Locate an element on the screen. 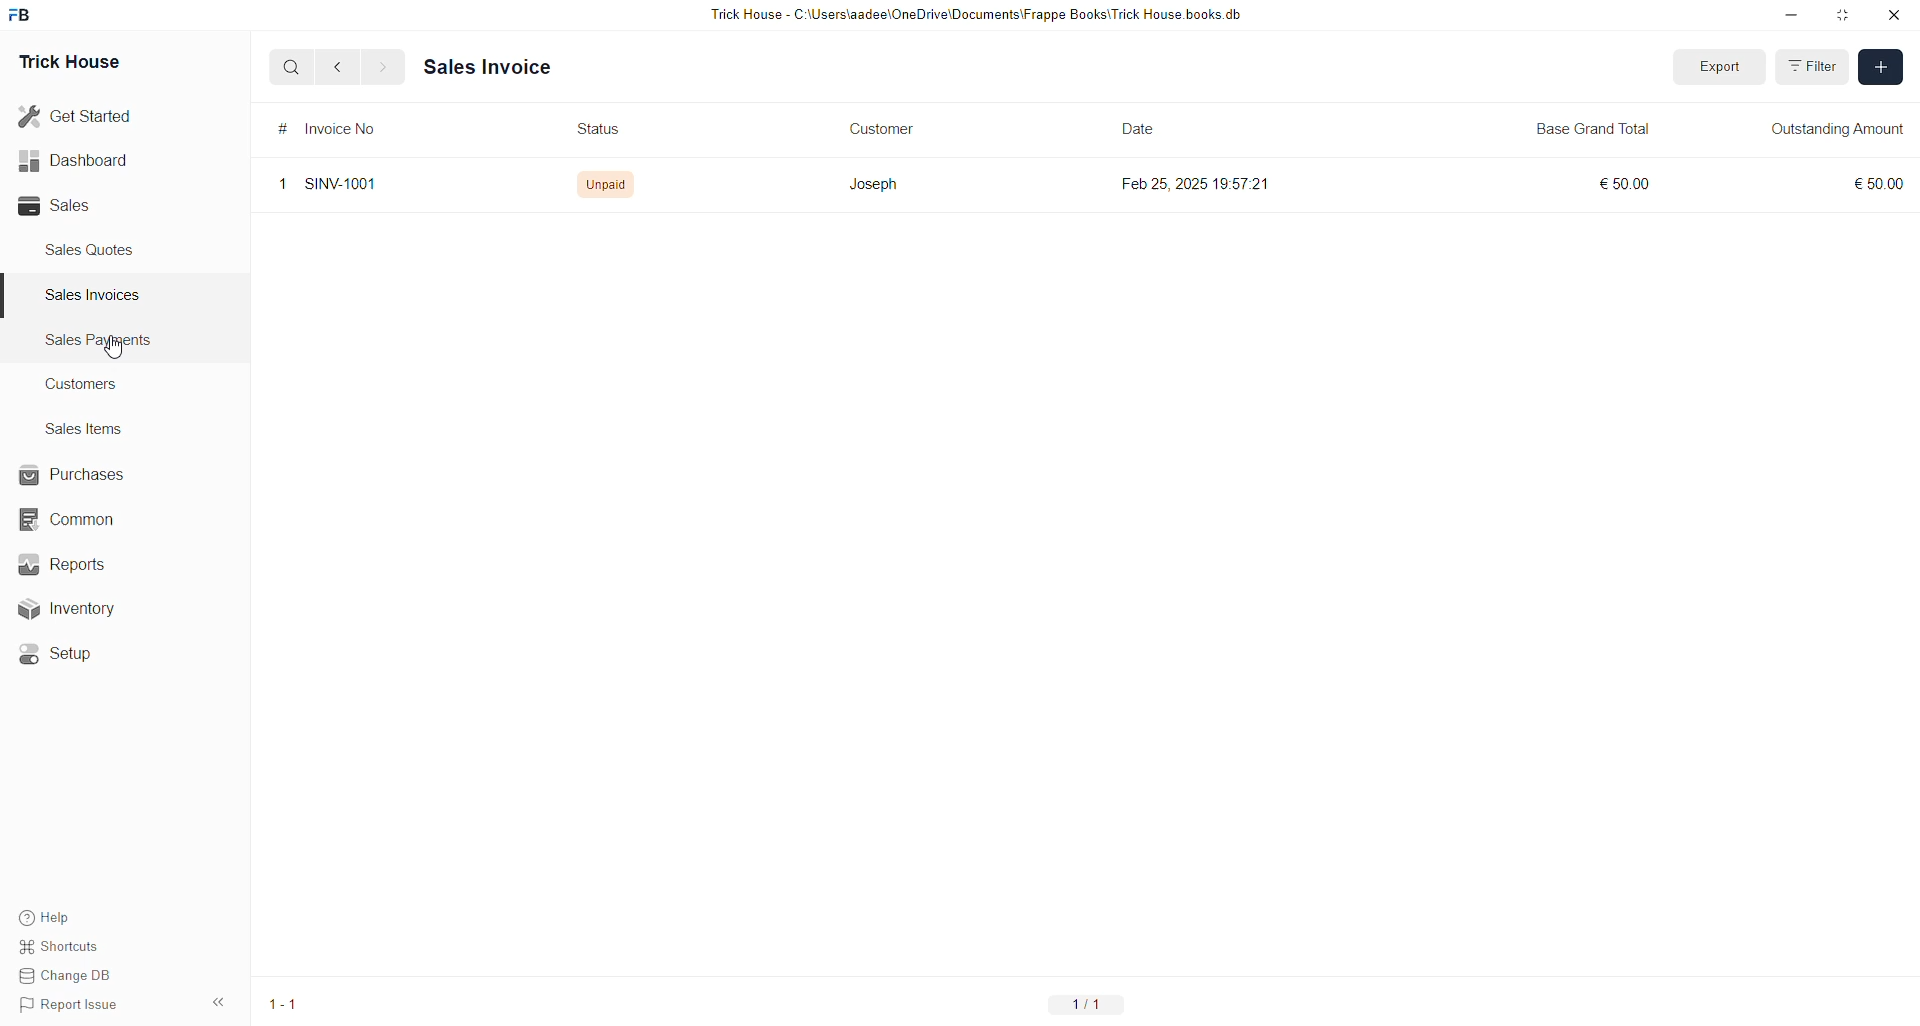 This screenshot has width=1920, height=1026. Sales Quotes. is located at coordinates (92, 249).